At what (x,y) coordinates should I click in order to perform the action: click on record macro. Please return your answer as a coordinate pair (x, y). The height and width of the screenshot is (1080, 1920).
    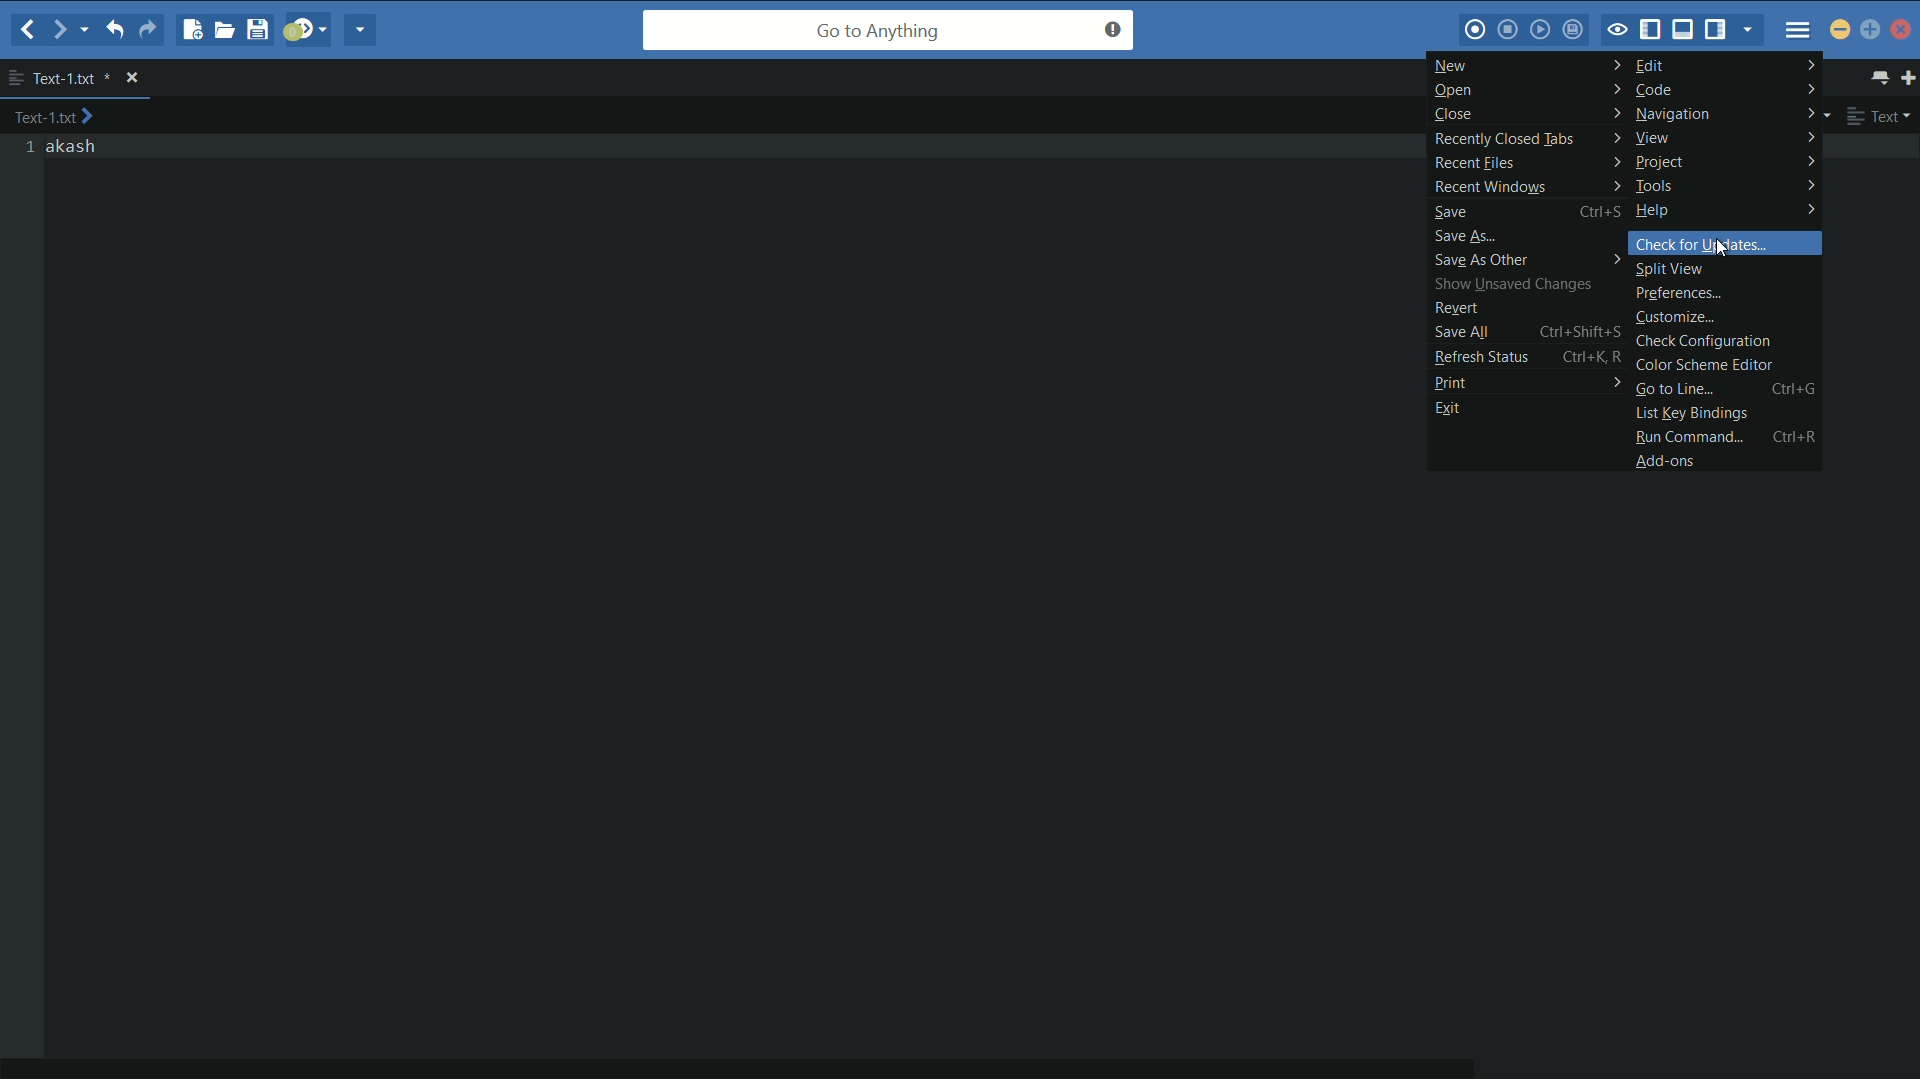
    Looking at the image, I should click on (1477, 29).